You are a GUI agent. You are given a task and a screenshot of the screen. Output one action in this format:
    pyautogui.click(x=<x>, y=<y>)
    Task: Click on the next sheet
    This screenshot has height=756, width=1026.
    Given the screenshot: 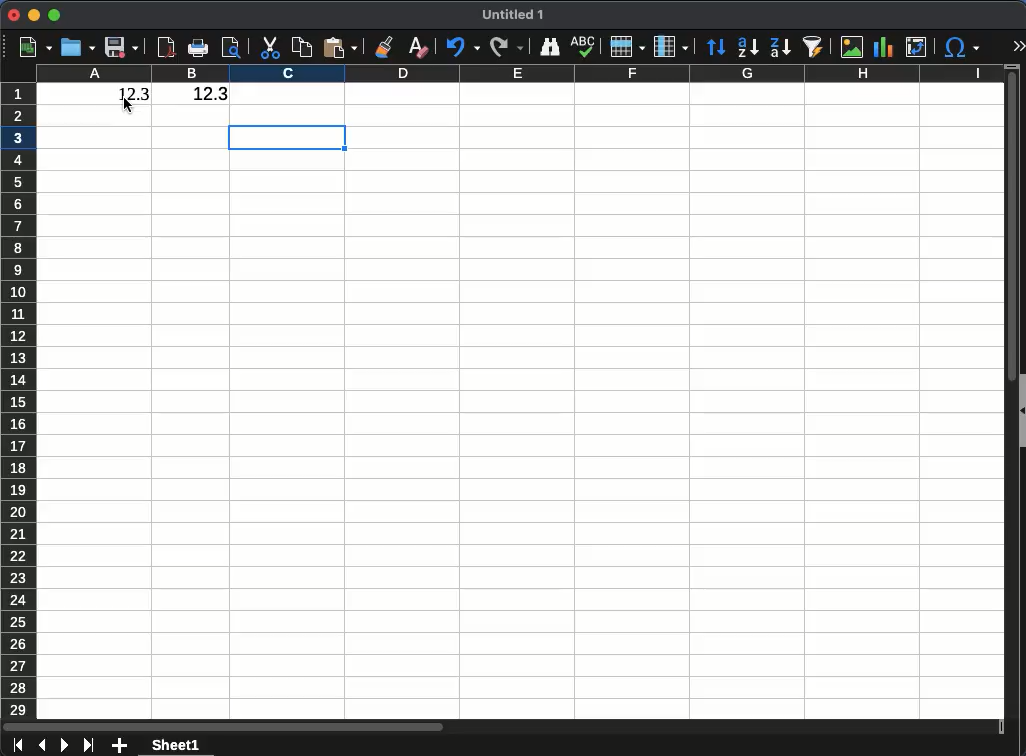 What is the action you would take?
    pyautogui.click(x=63, y=745)
    